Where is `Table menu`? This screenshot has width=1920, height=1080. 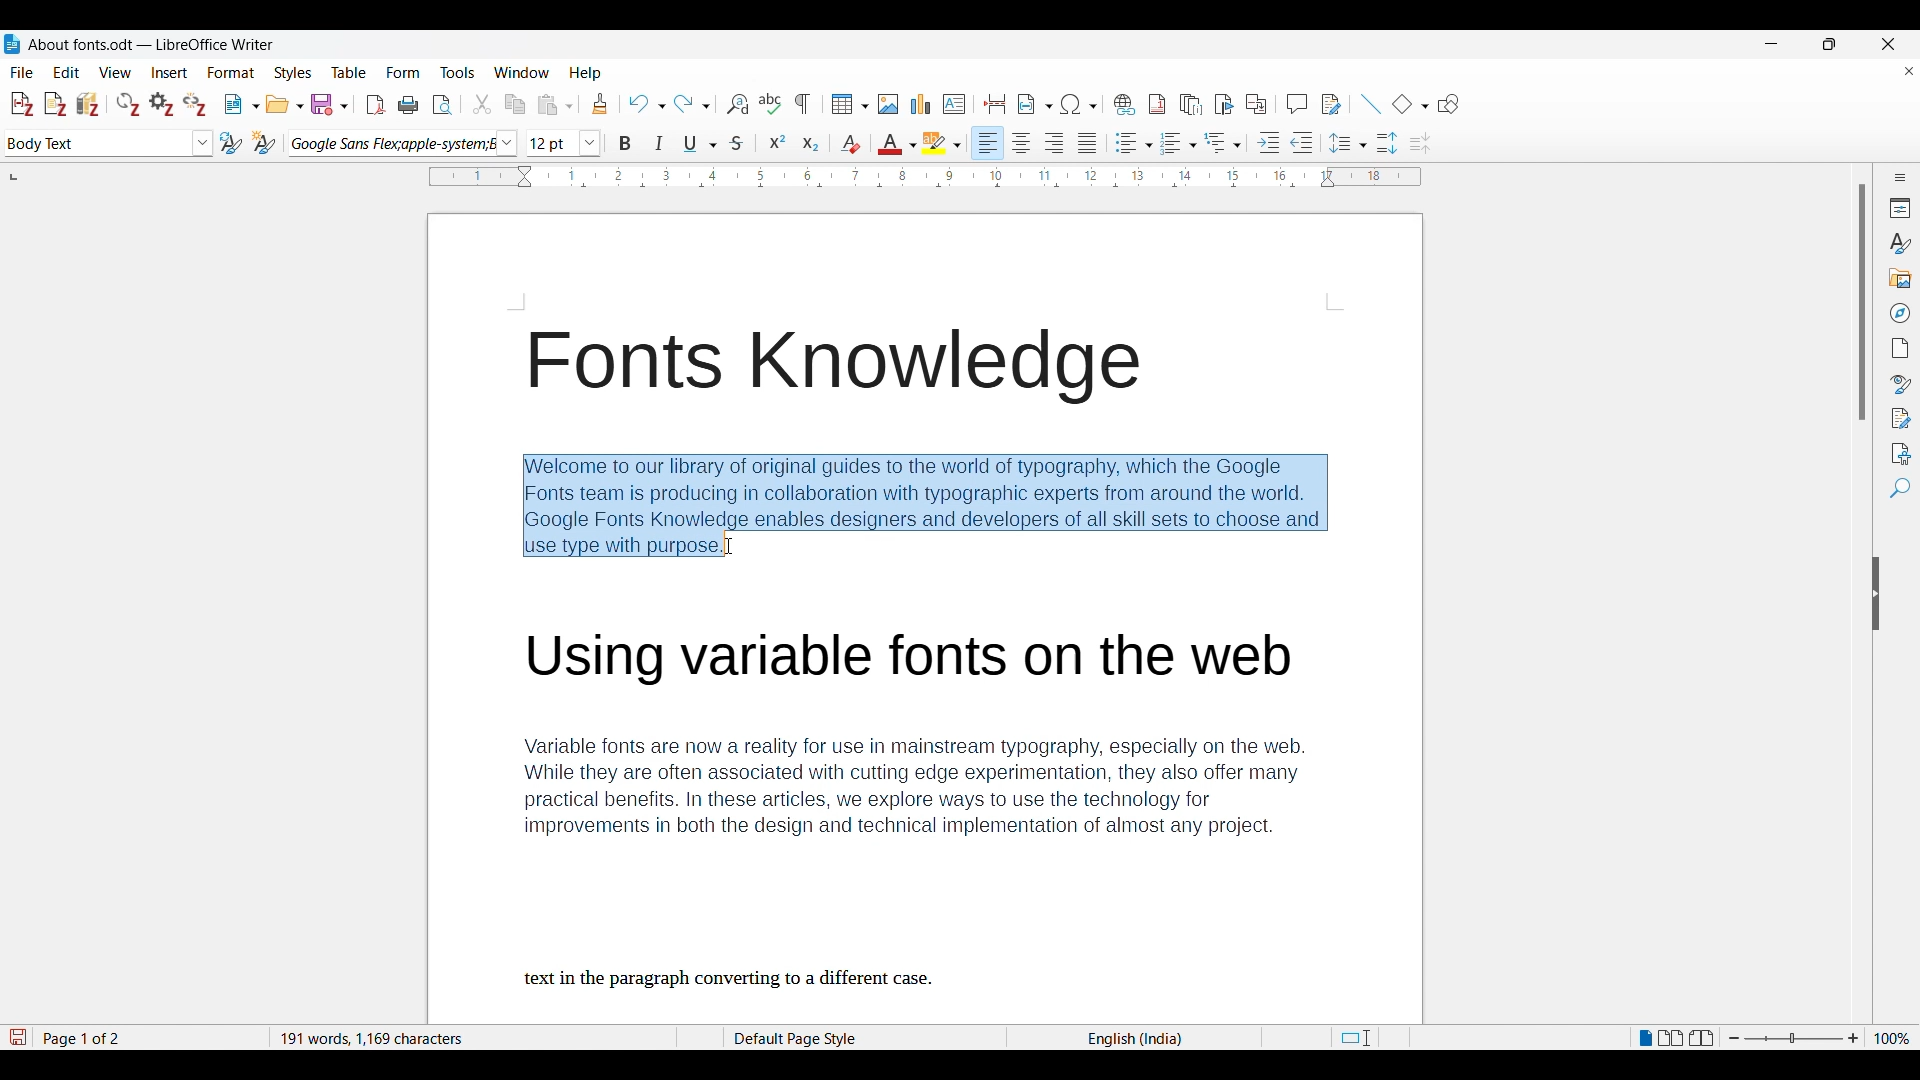 Table menu is located at coordinates (349, 73).